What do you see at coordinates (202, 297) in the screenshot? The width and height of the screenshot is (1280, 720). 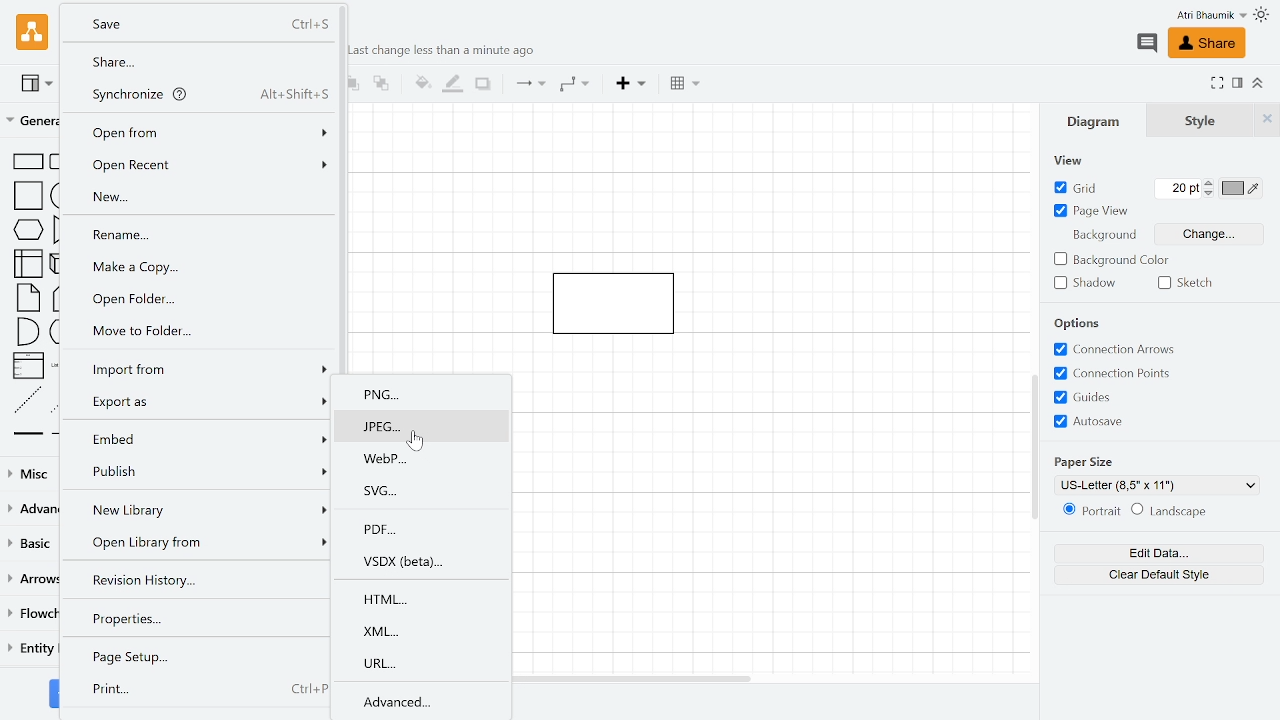 I see `Open folder` at bounding box center [202, 297].